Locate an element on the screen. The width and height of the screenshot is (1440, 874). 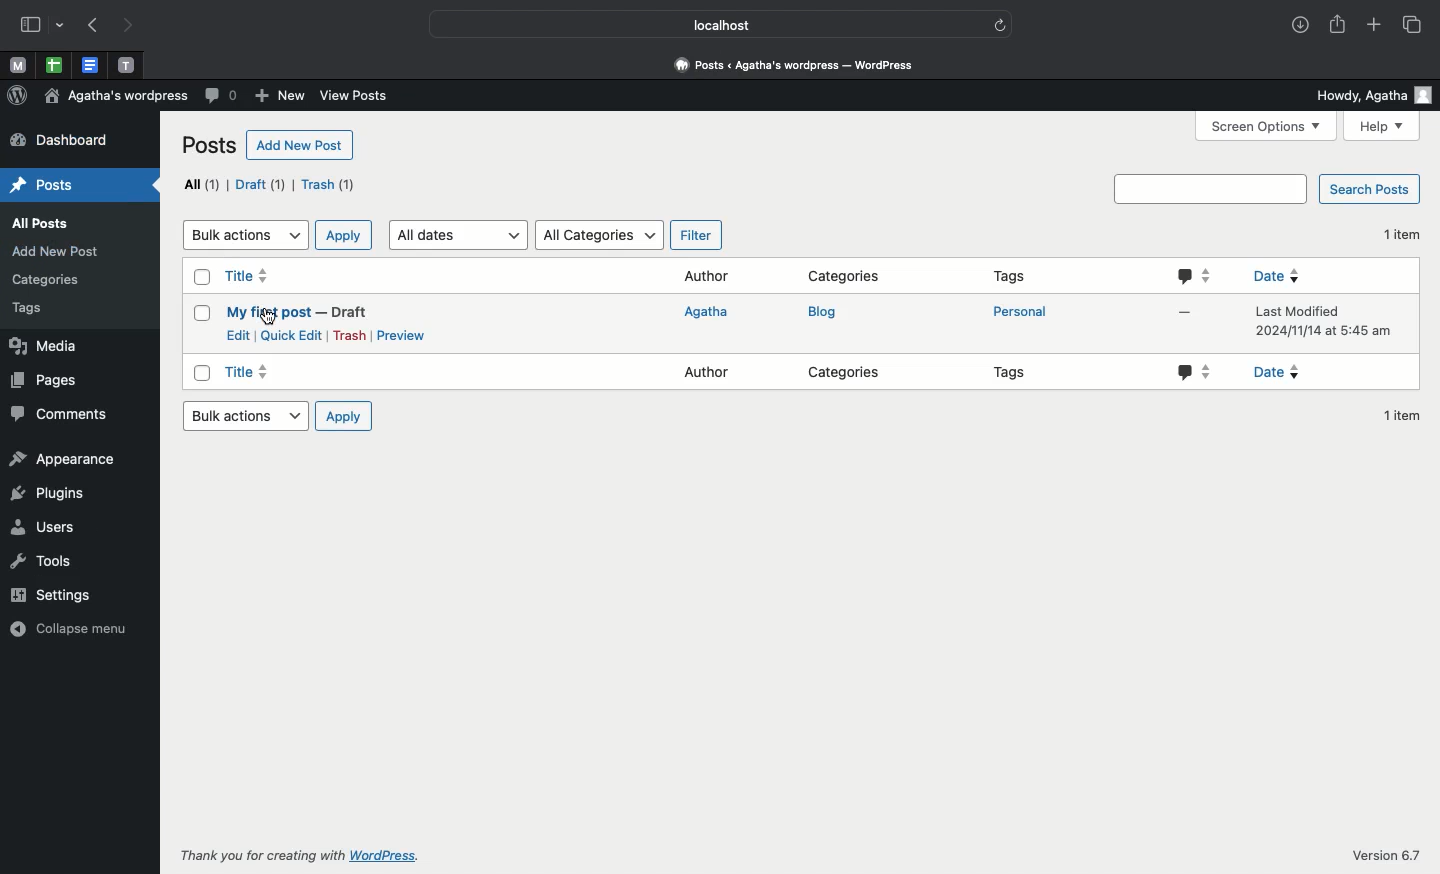
Add new tab is located at coordinates (1375, 26).